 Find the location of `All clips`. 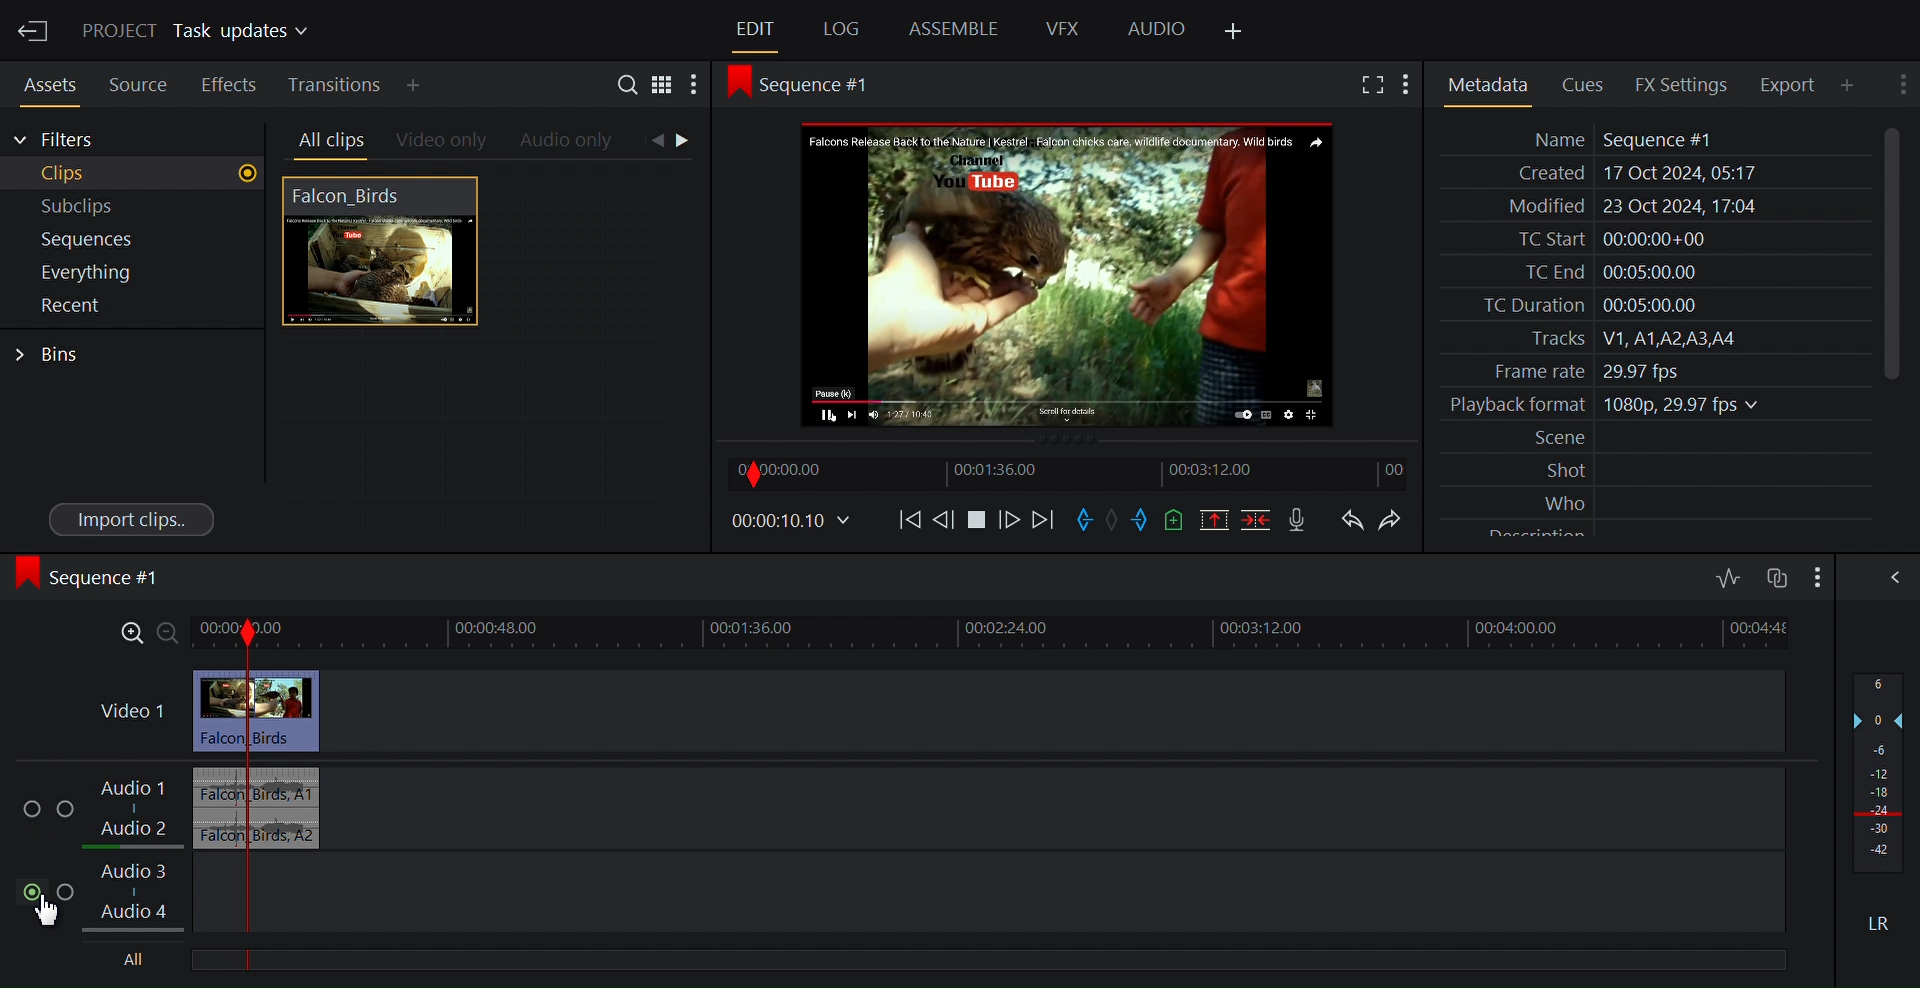

All clips is located at coordinates (328, 141).